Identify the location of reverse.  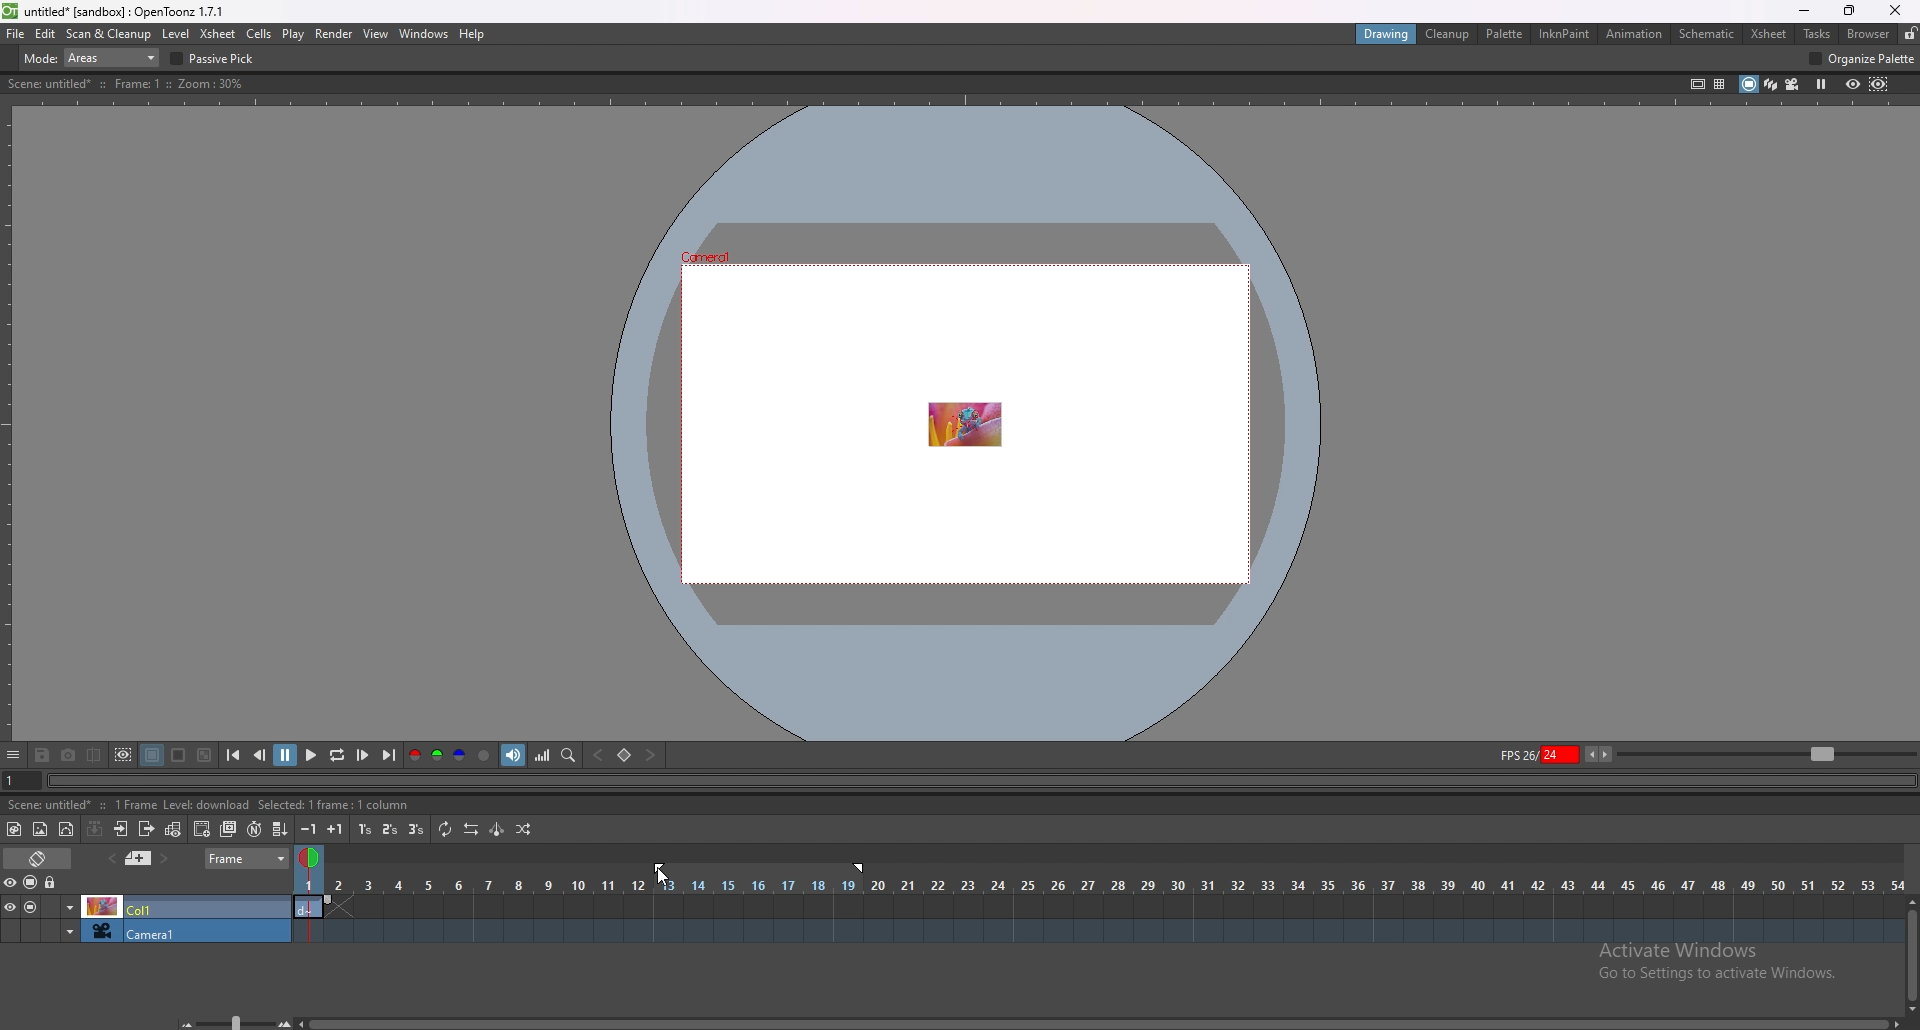
(472, 829).